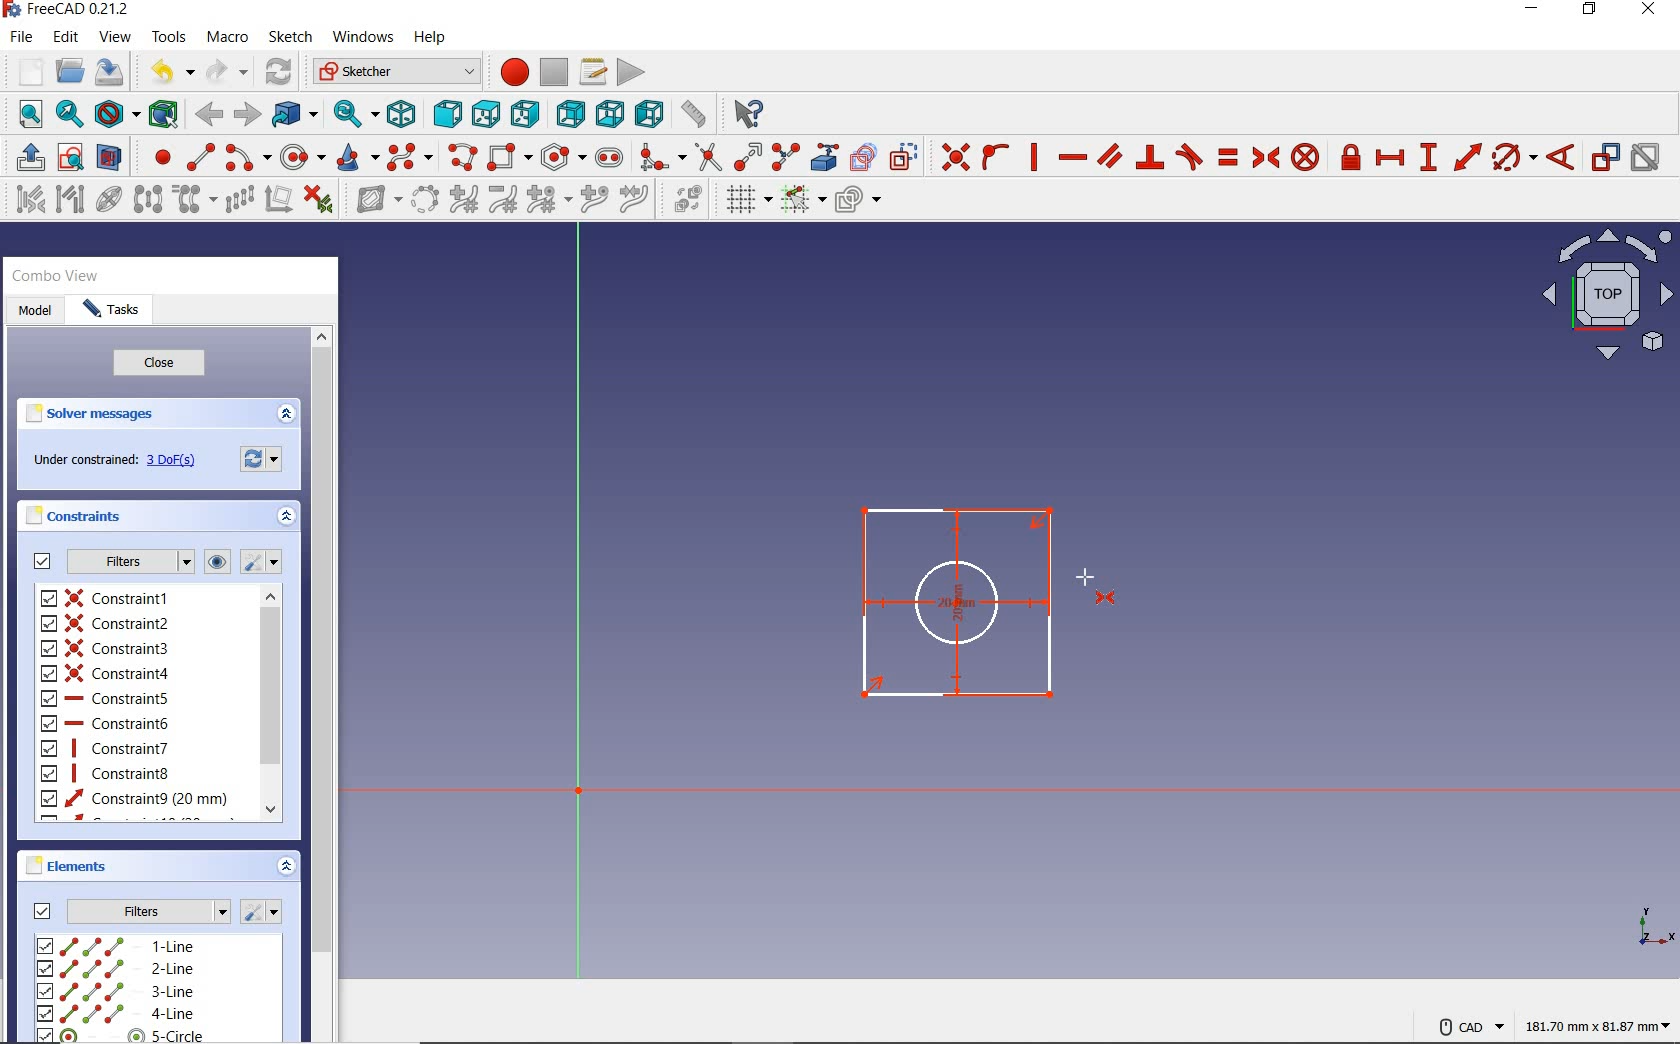 The width and height of the screenshot is (1680, 1044). I want to click on constraint2, so click(106, 623).